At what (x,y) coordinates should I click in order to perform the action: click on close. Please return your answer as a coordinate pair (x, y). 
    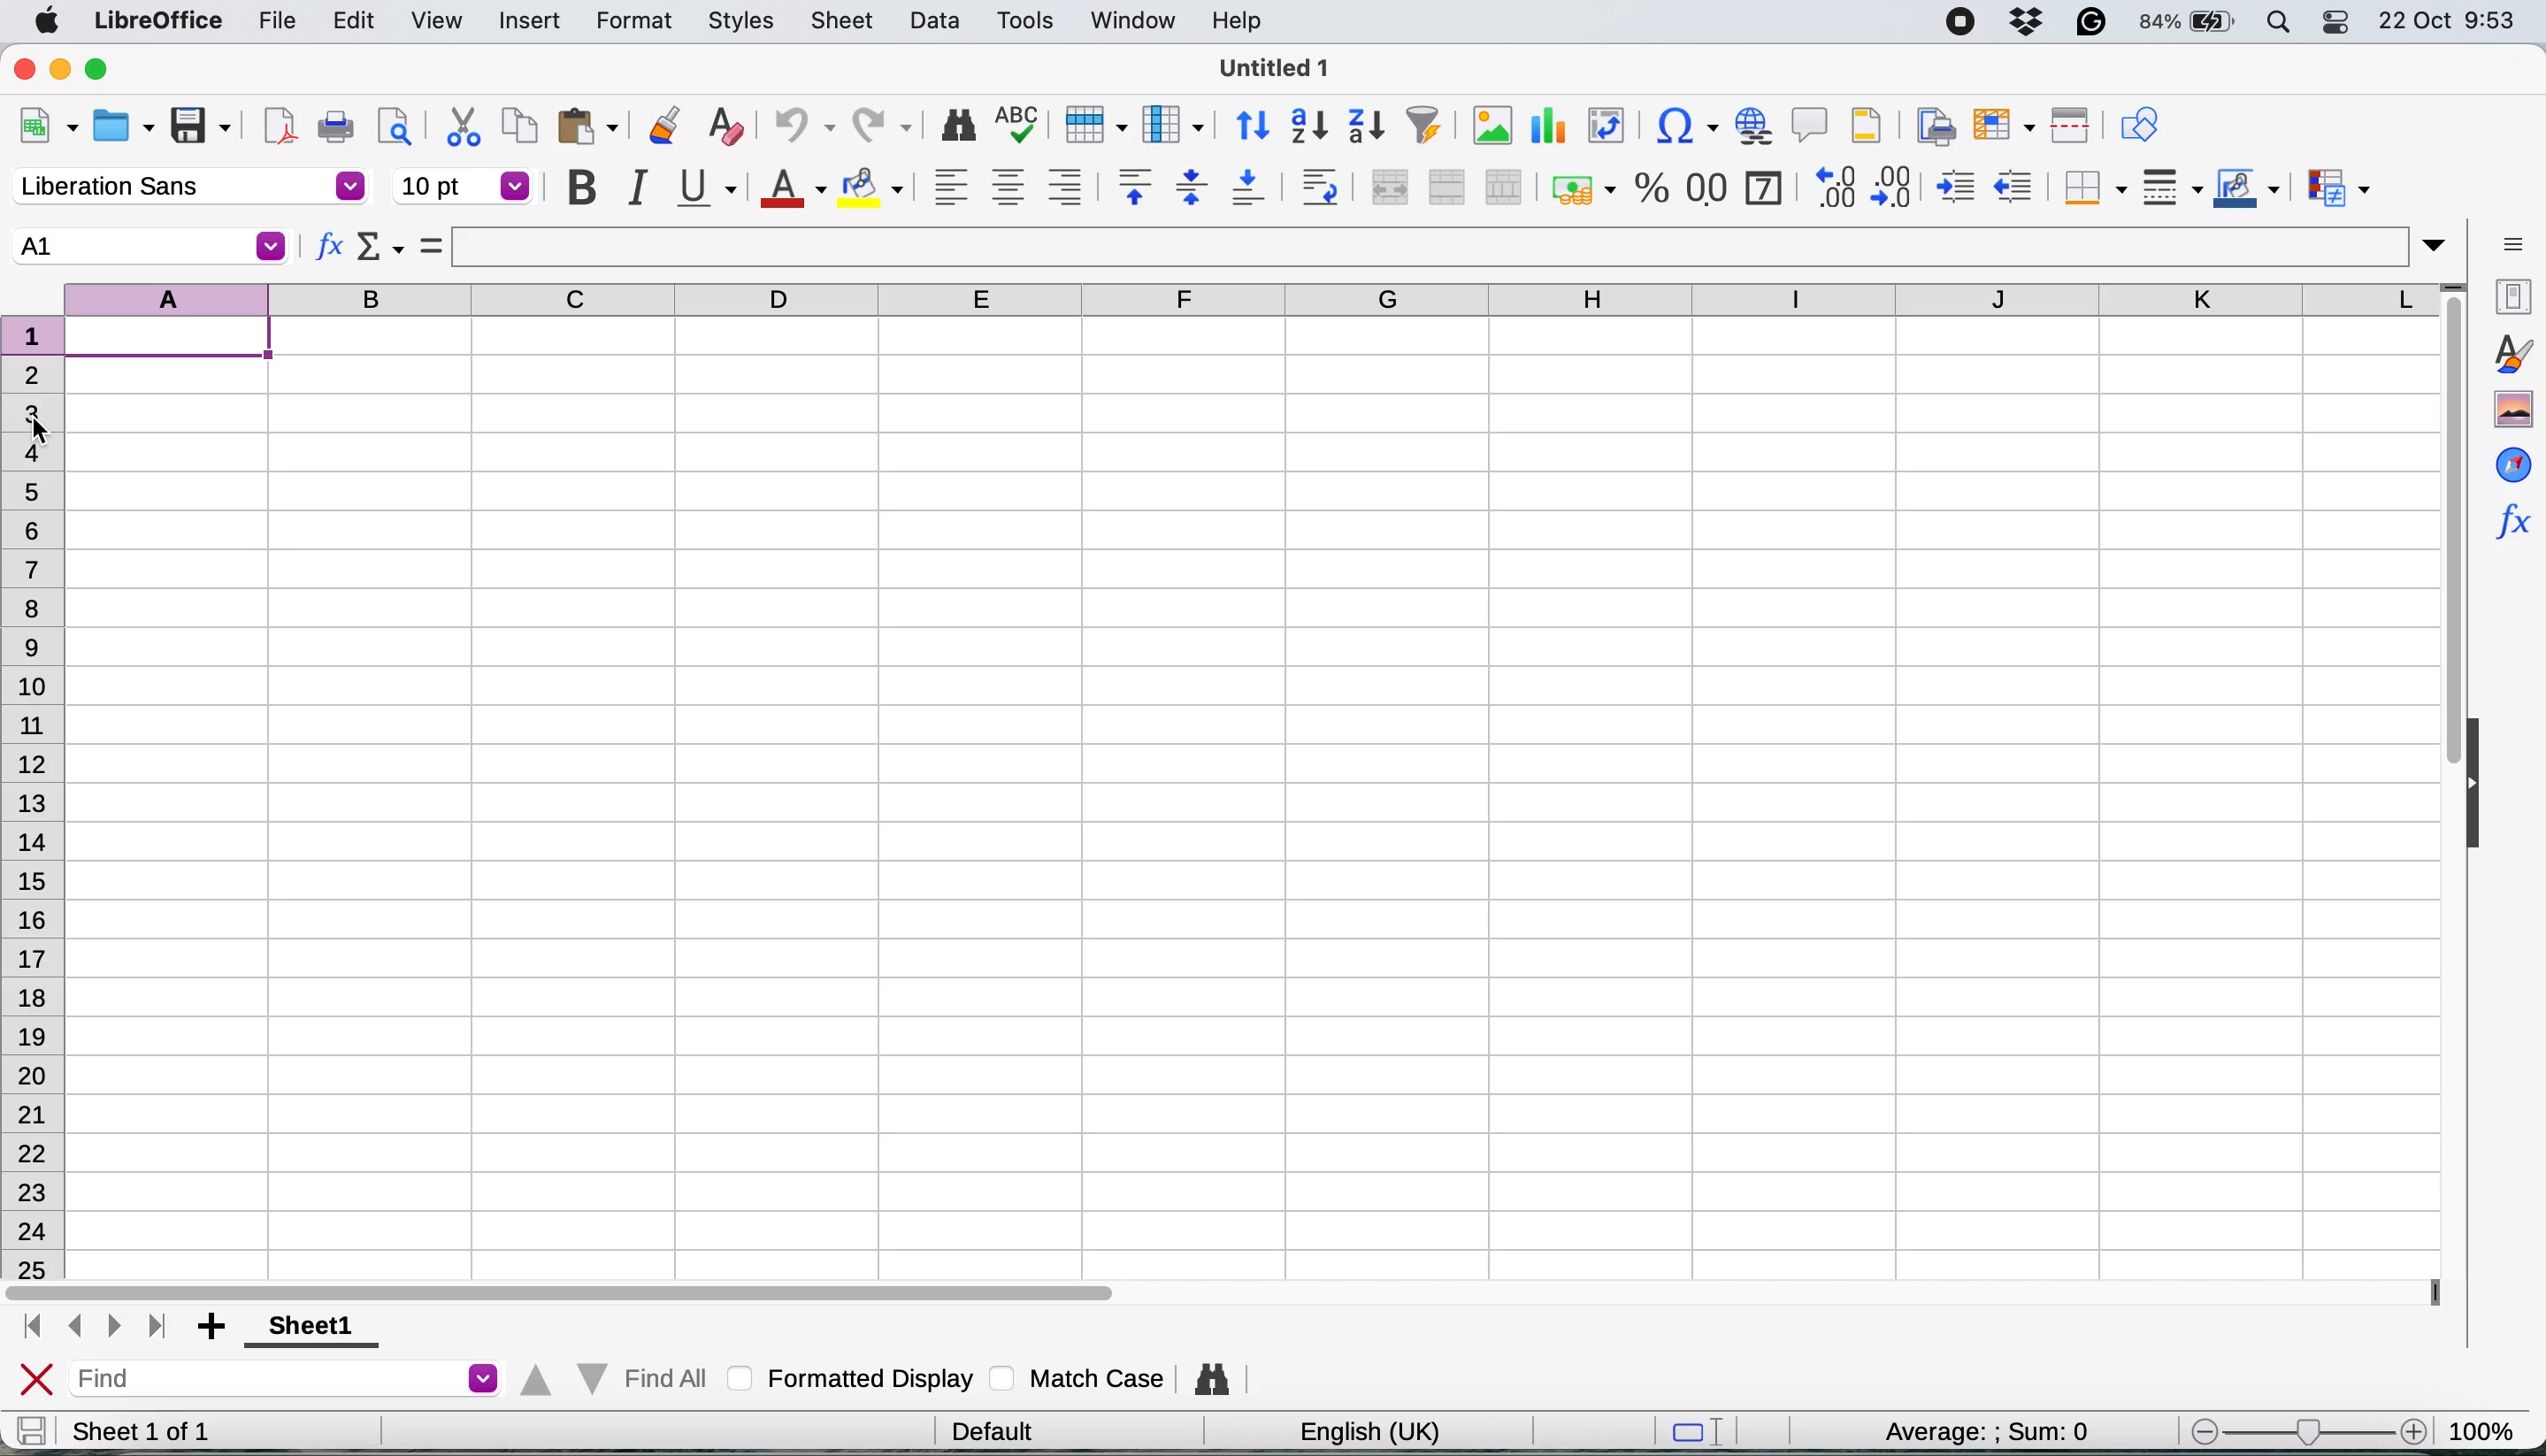
    Looking at the image, I should click on (37, 1381).